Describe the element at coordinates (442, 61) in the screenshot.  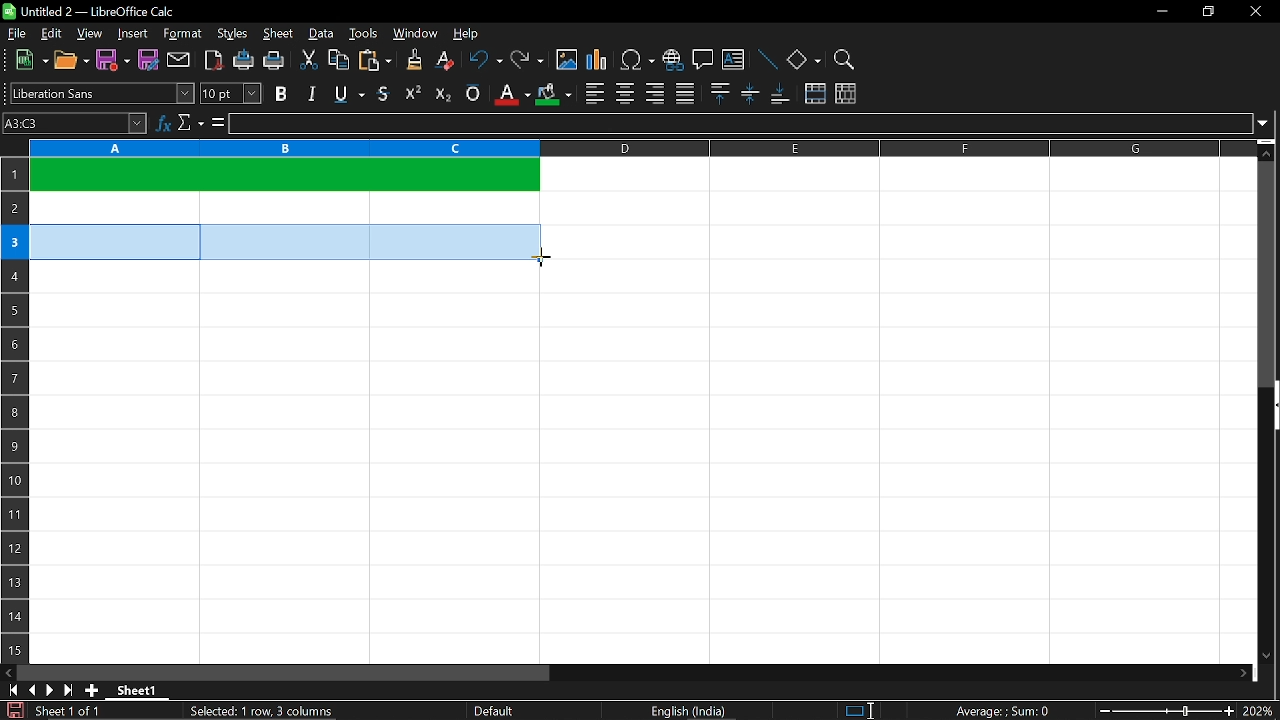
I see `eraser` at that location.